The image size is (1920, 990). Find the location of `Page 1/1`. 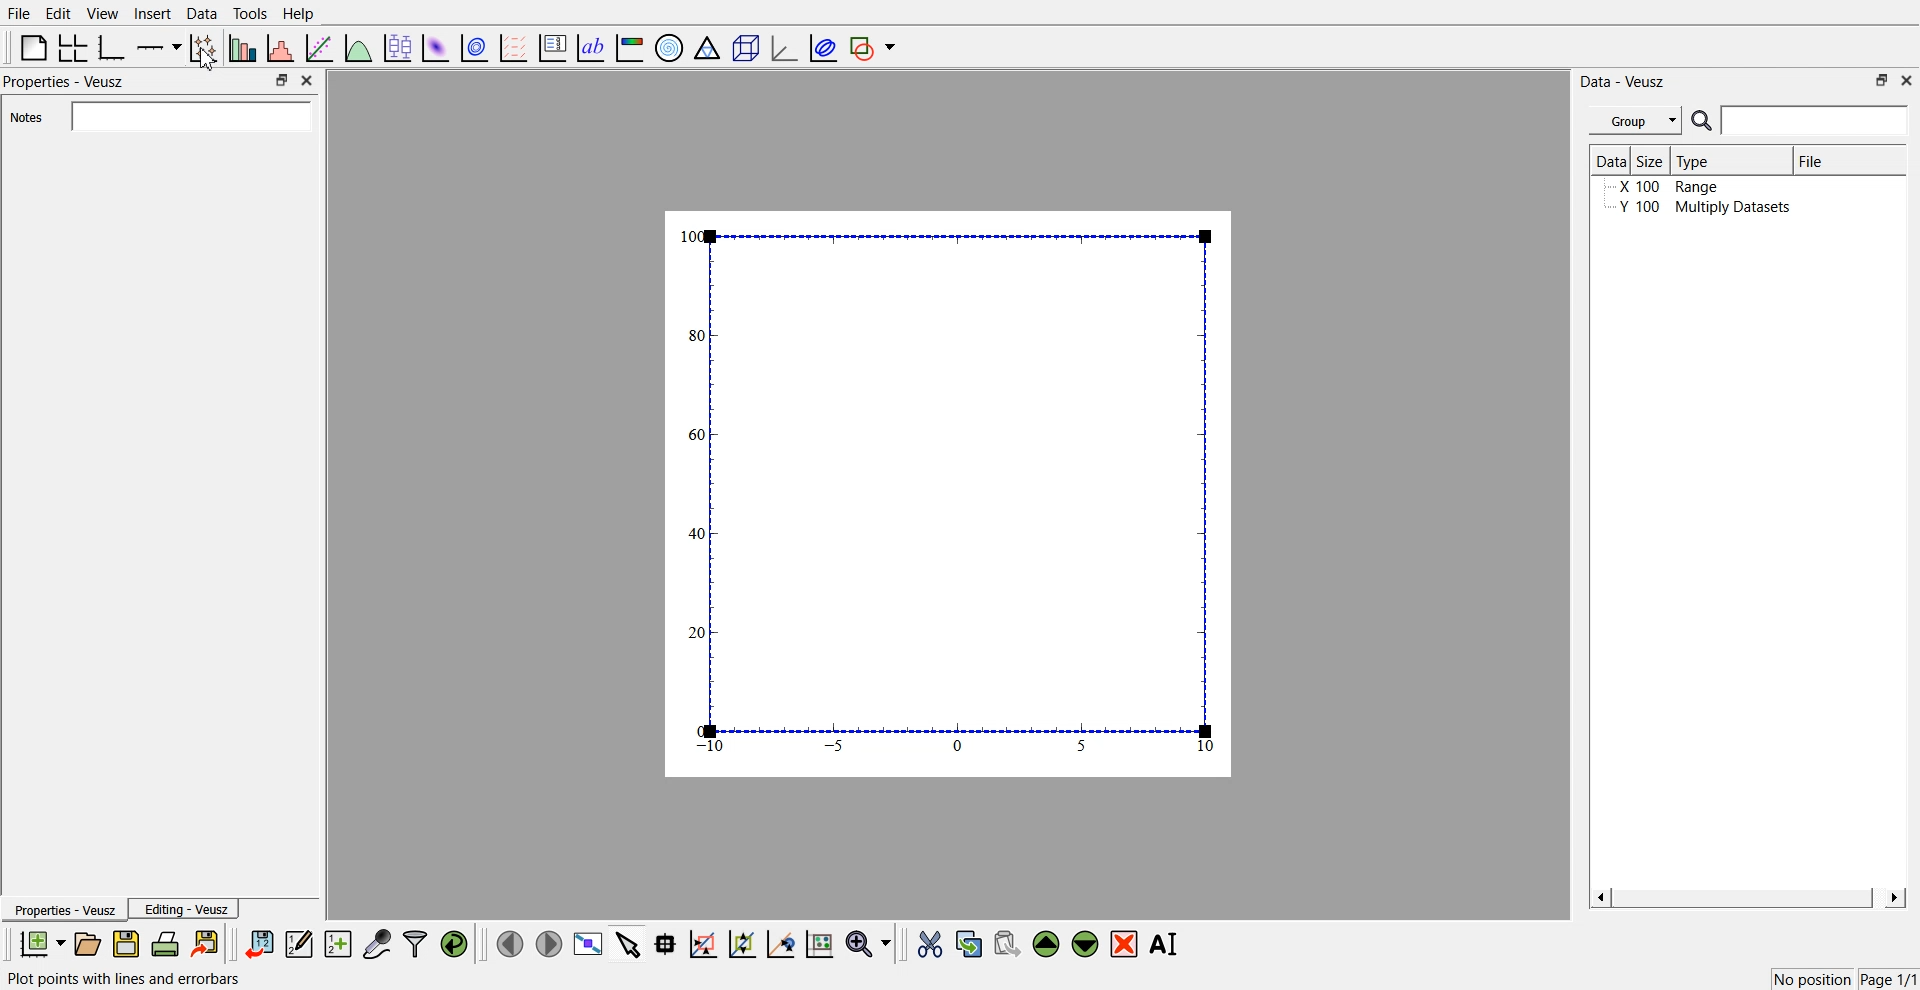

Page 1/1 is located at coordinates (1890, 980).